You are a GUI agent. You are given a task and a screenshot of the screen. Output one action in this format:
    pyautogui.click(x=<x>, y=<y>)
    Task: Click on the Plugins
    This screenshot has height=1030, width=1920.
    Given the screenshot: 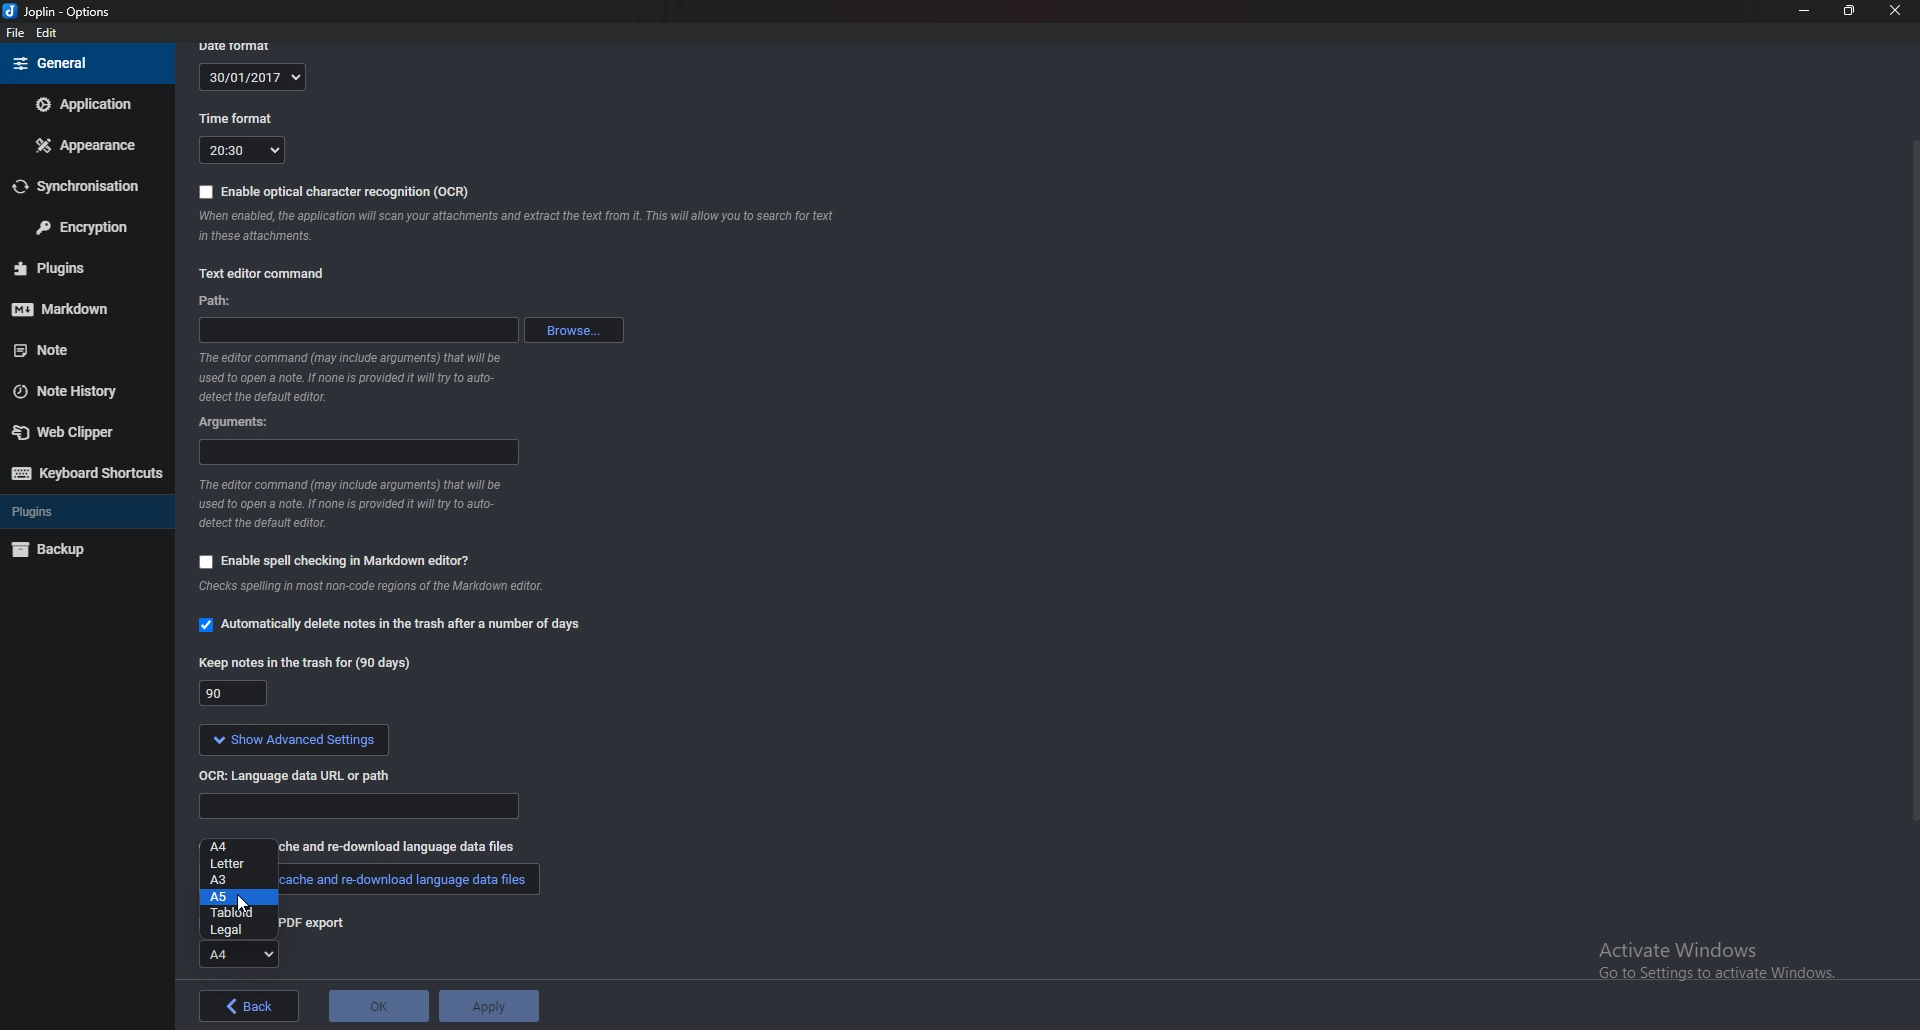 What is the action you would take?
    pyautogui.click(x=75, y=268)
    